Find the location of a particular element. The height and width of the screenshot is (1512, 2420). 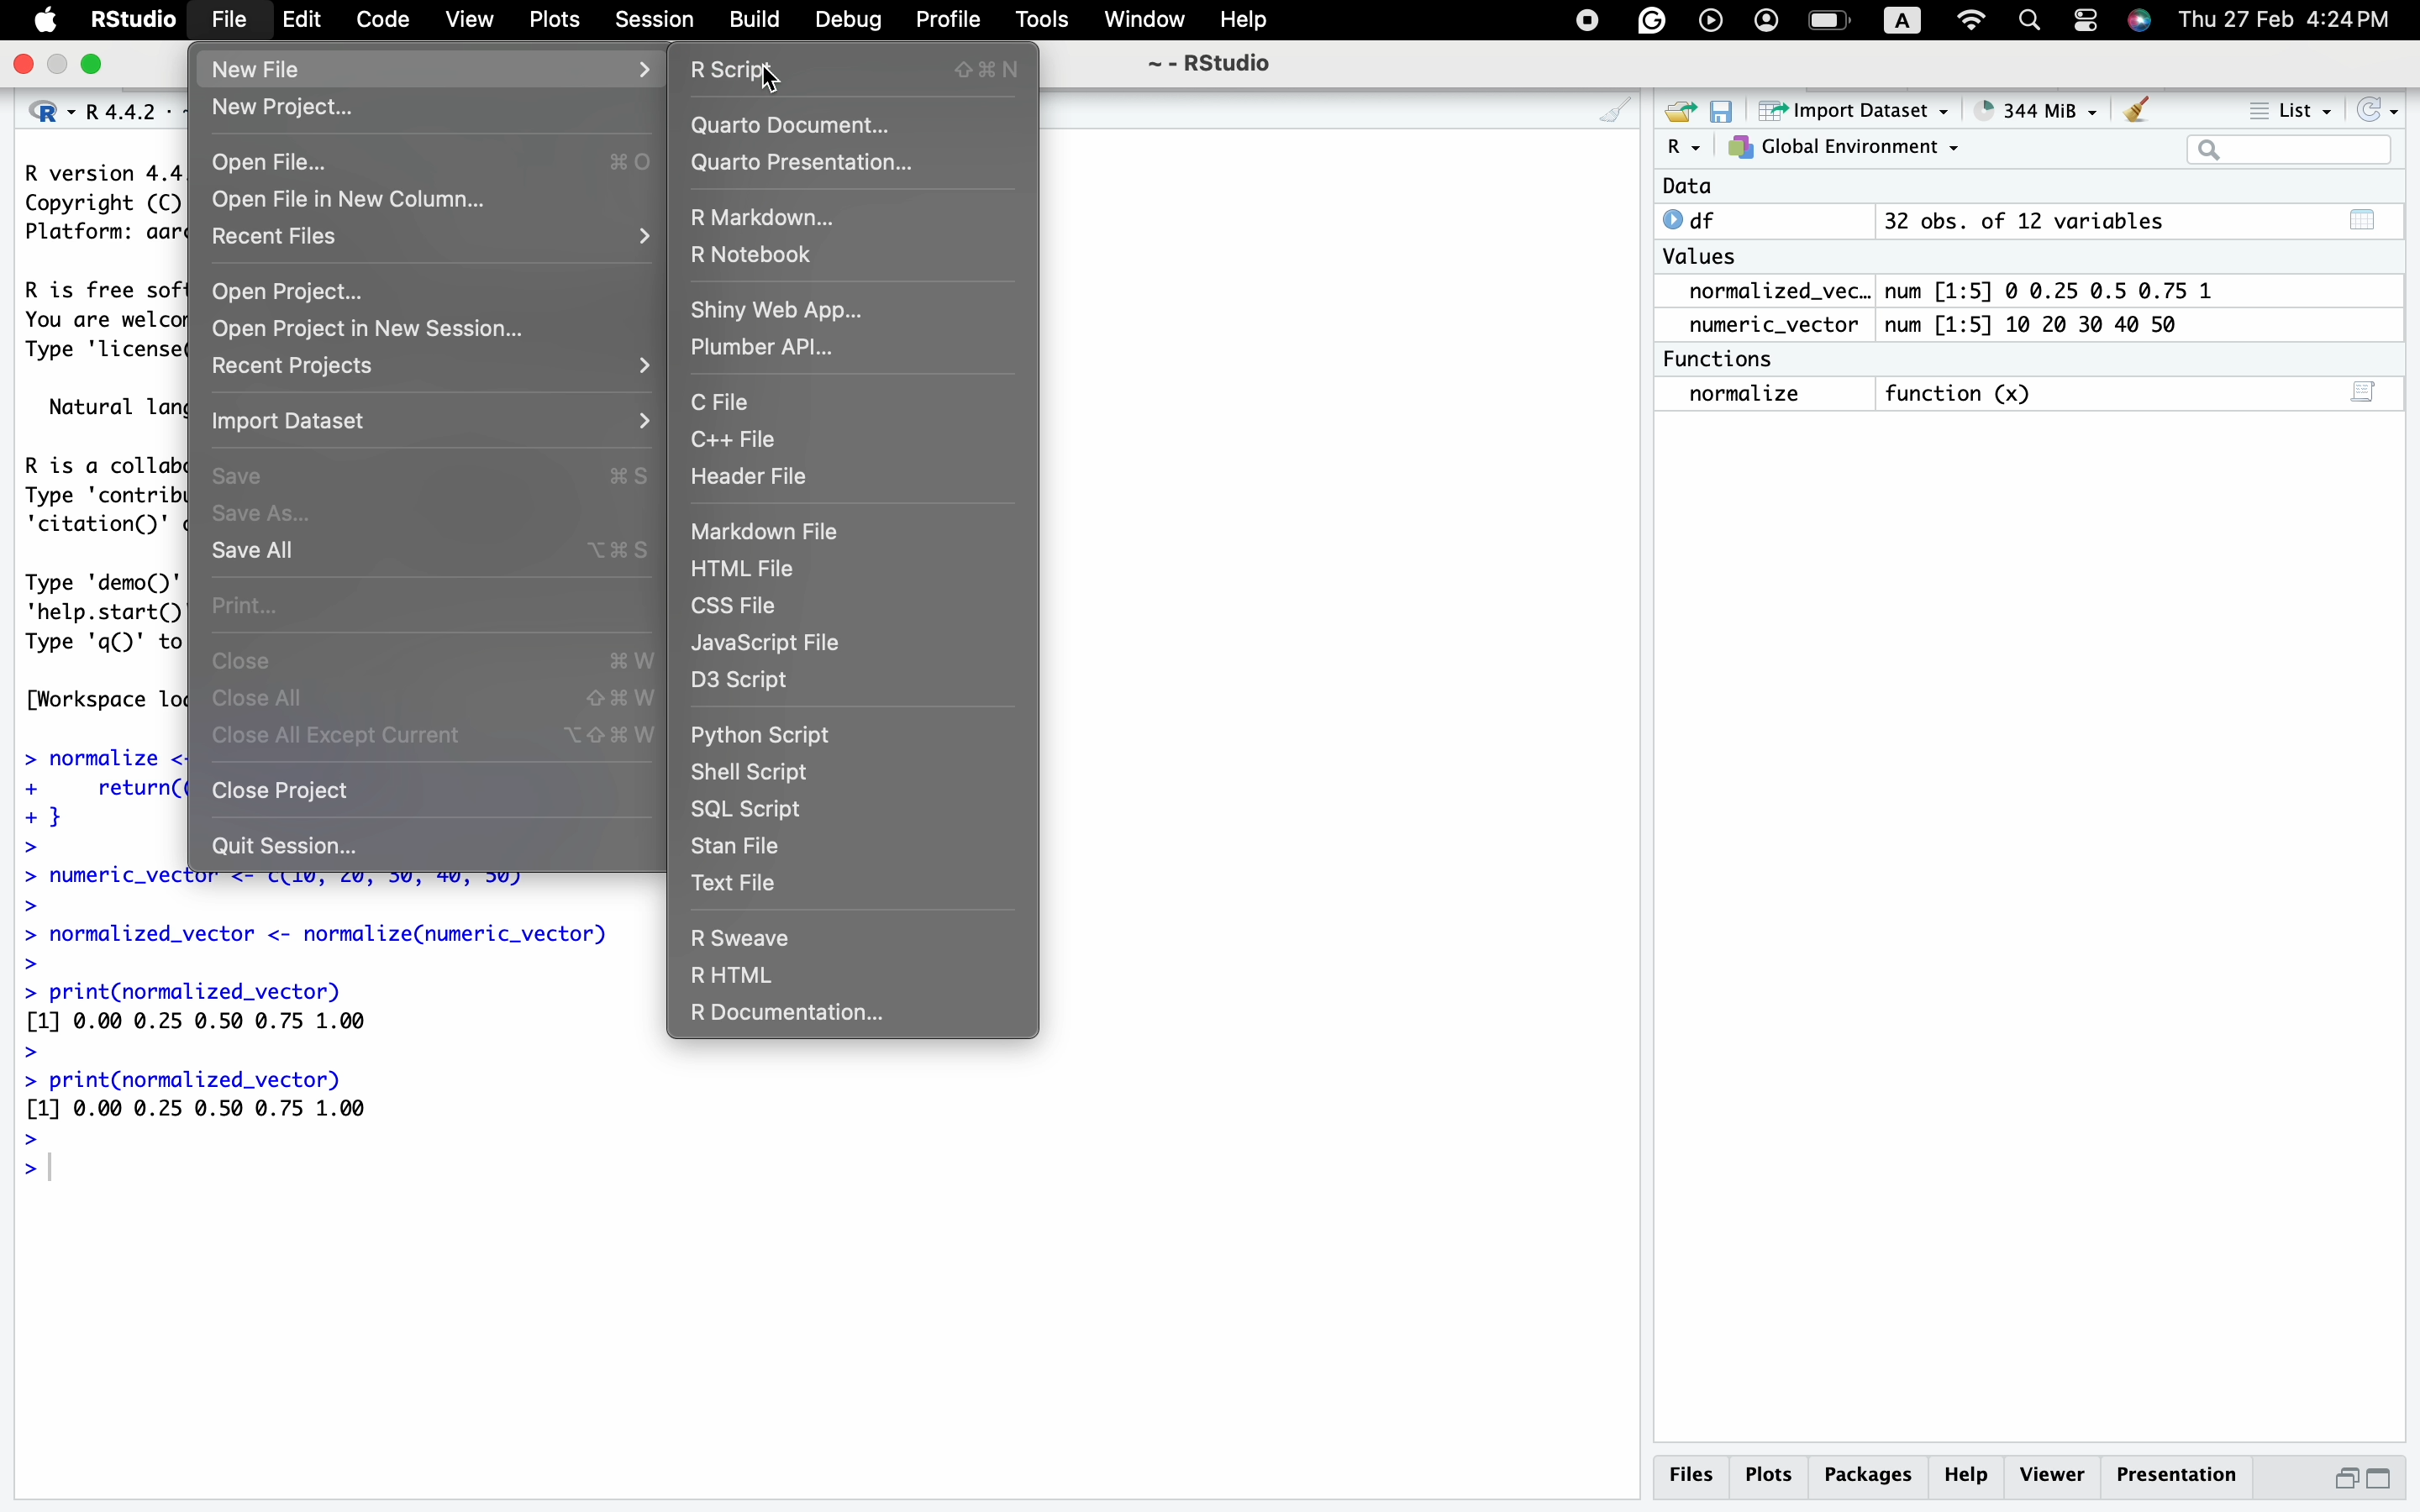

Save is located at coordinates (238, 478).